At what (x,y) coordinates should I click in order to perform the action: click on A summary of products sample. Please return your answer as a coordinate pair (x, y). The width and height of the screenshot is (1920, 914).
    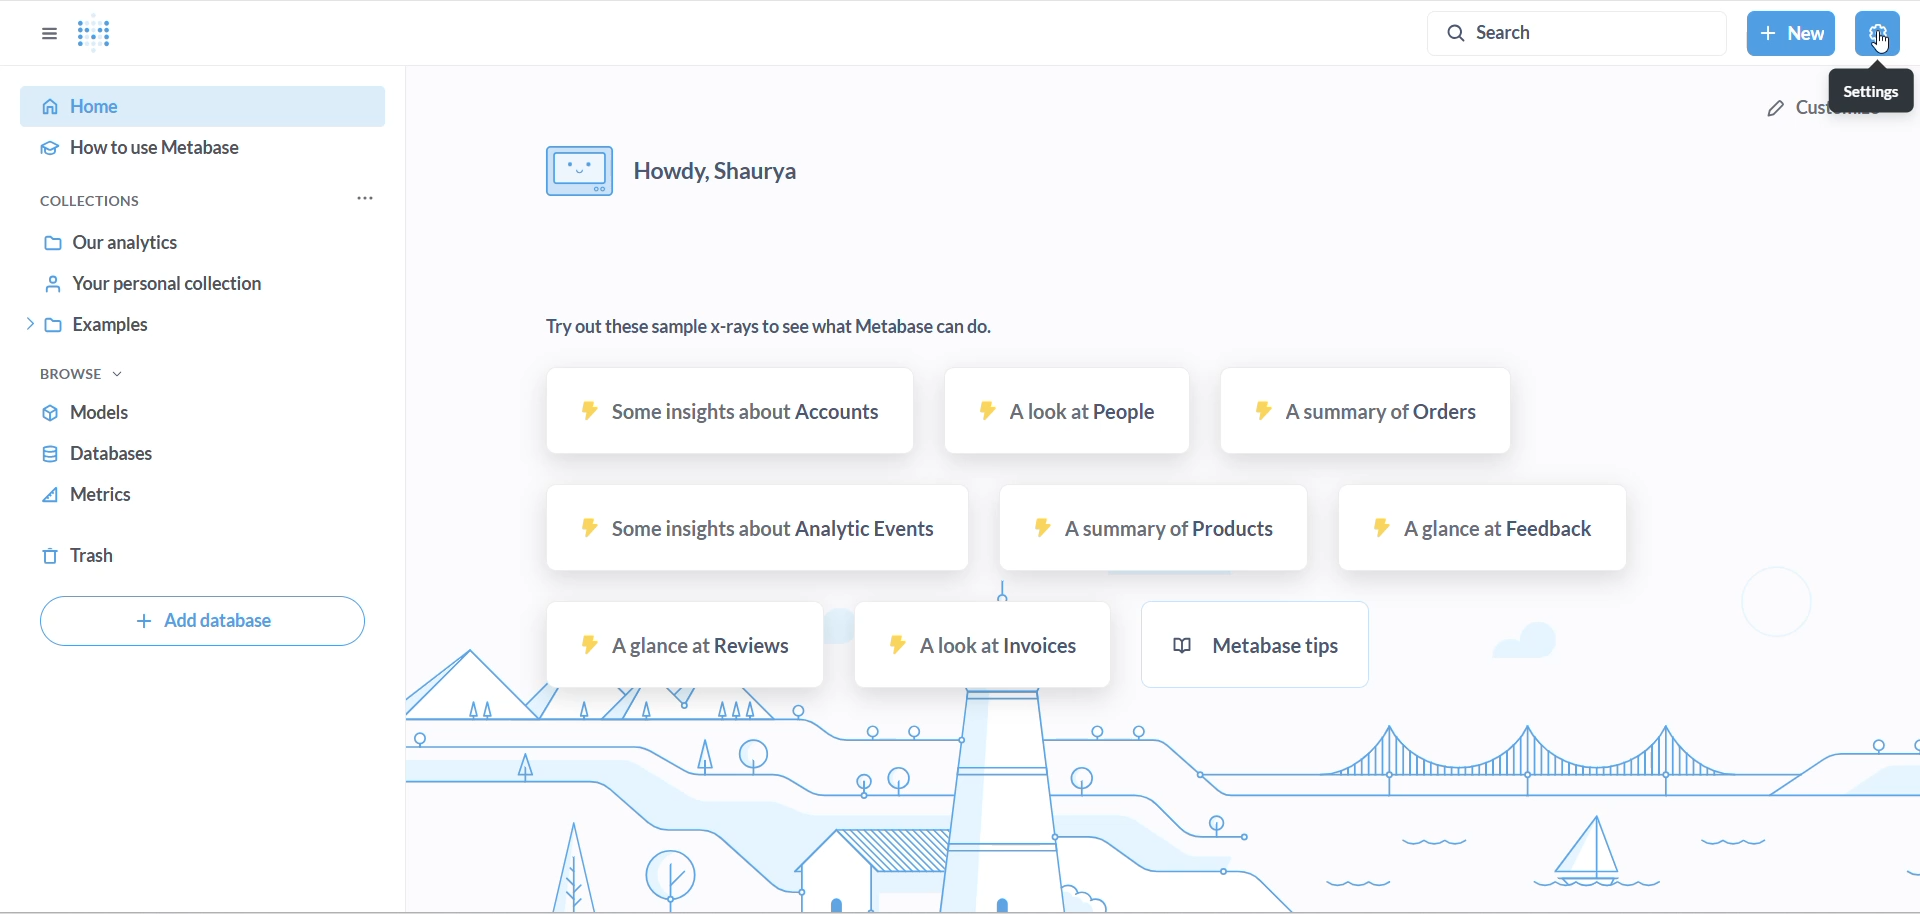
    Looking at the image, I should click on (1147, 525).